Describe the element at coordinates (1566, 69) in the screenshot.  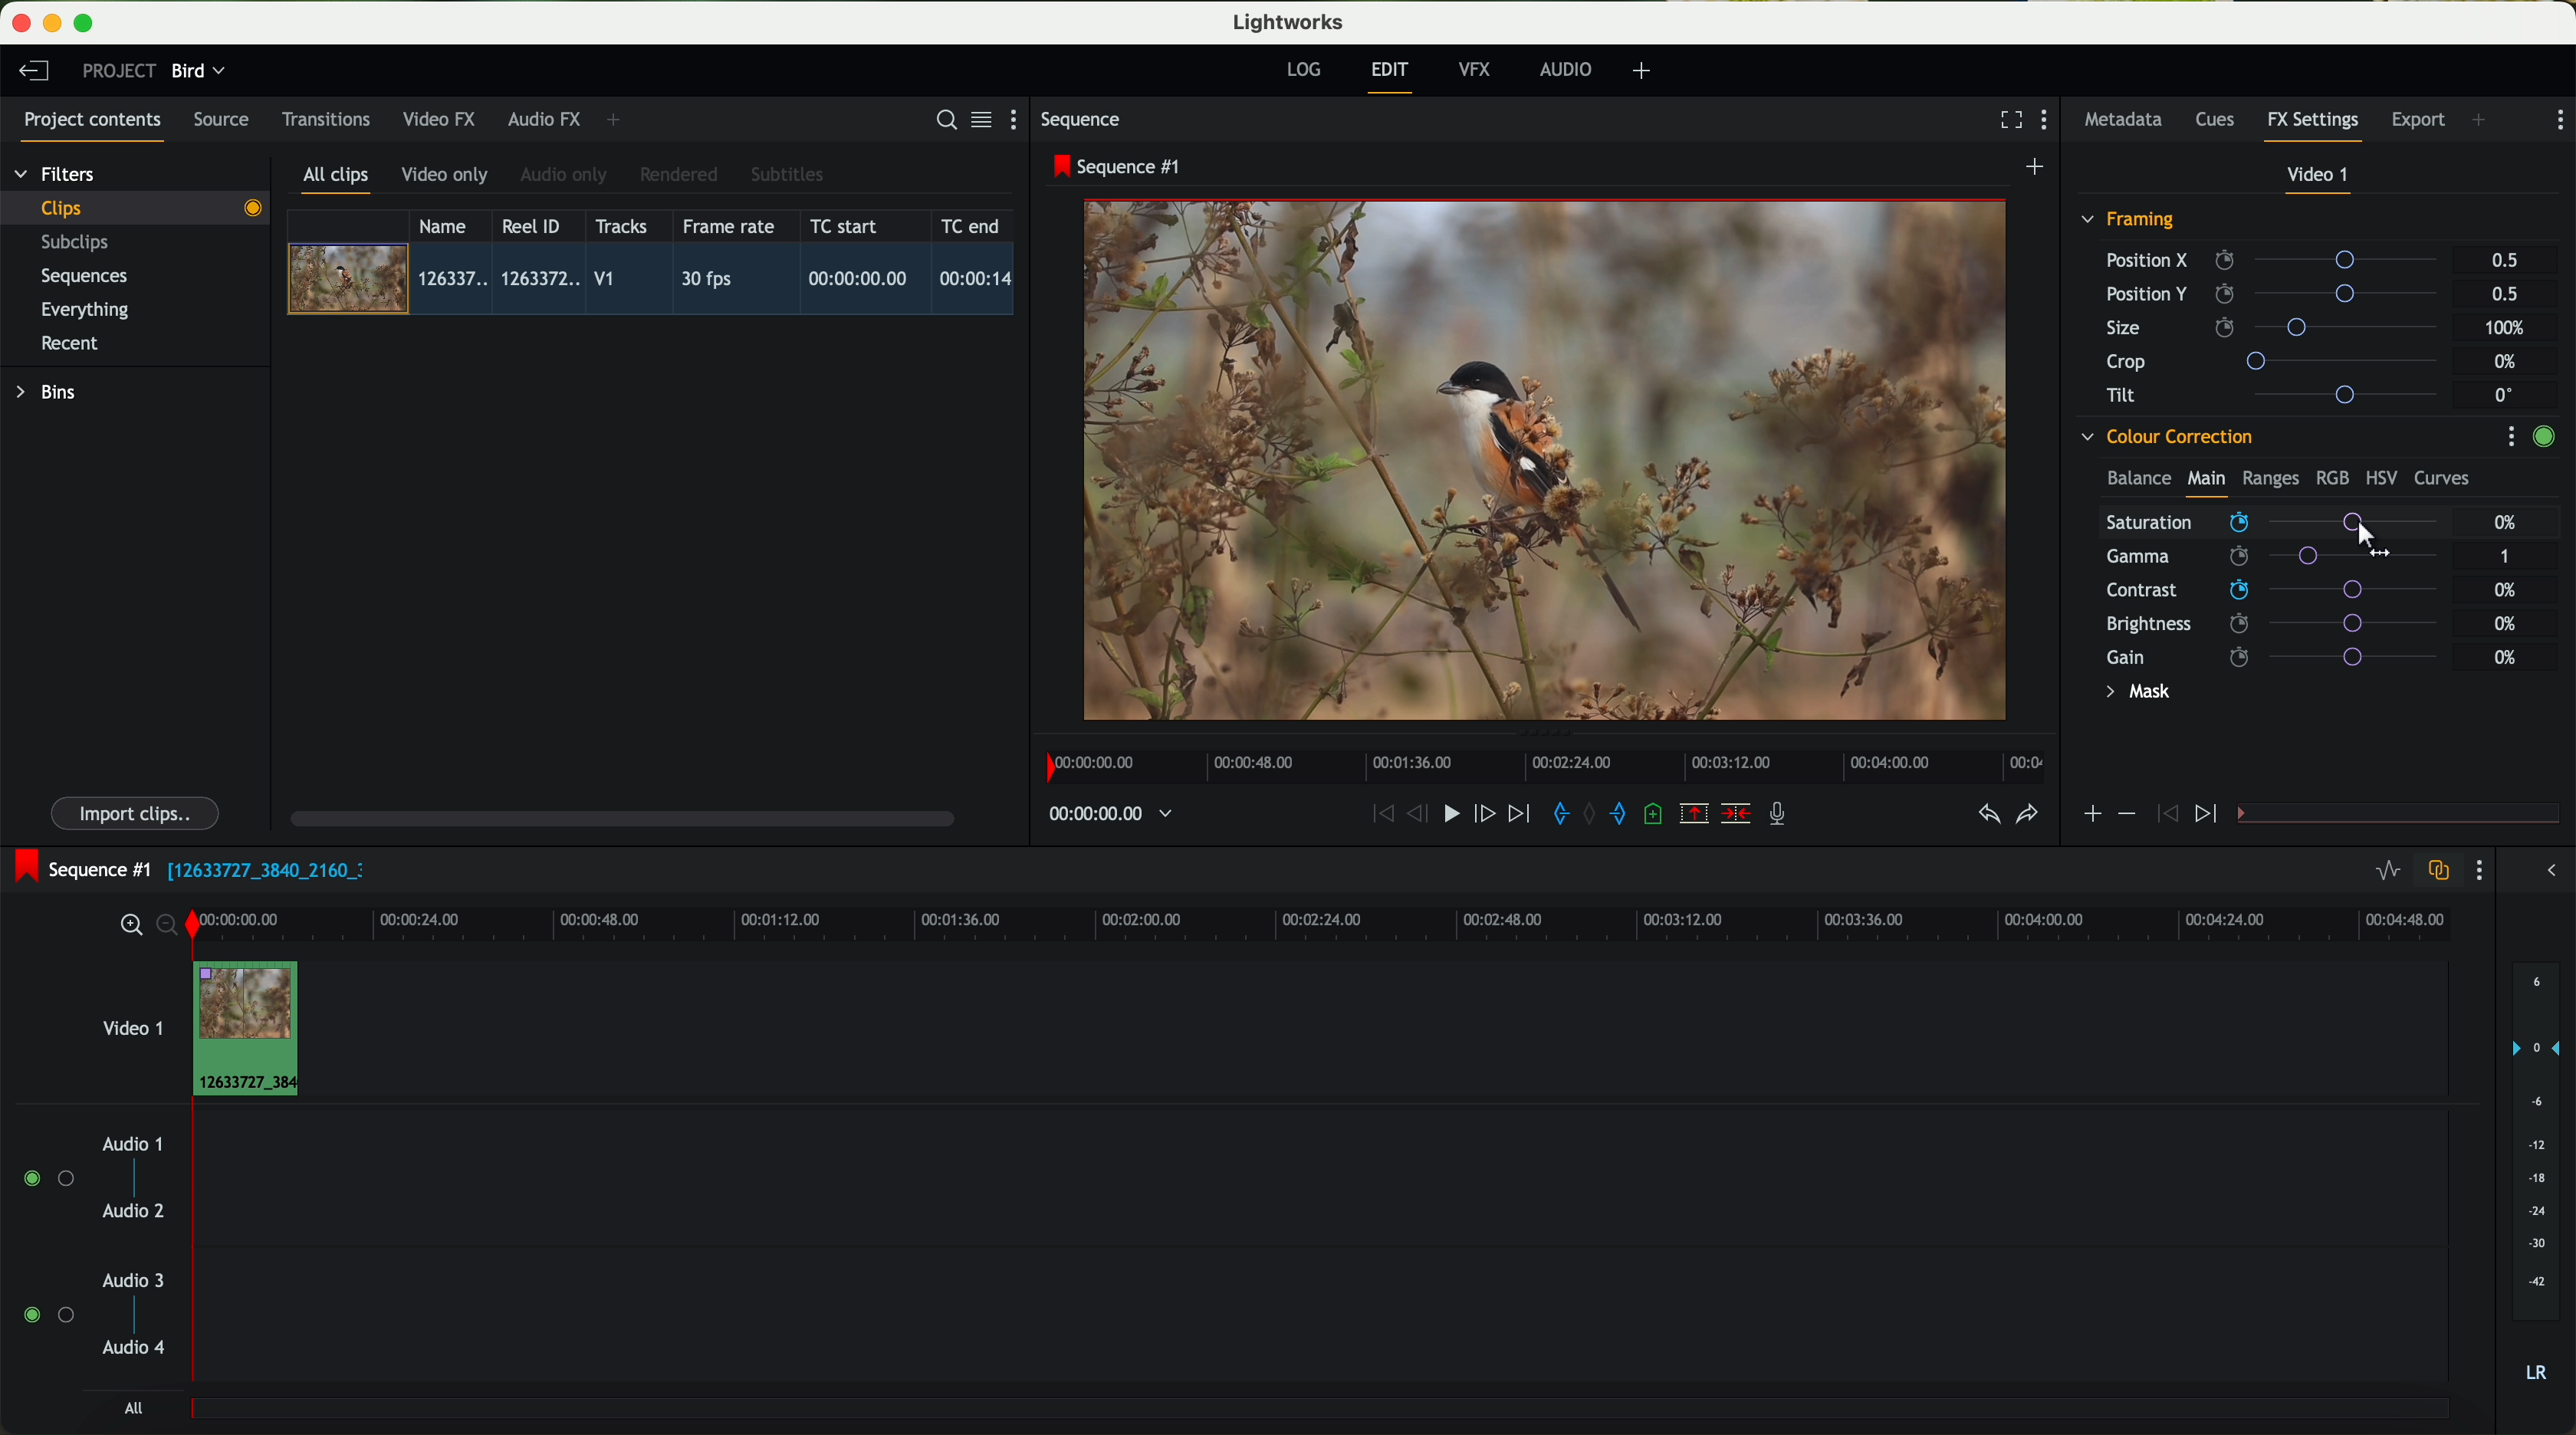
I see `audio` at that location.